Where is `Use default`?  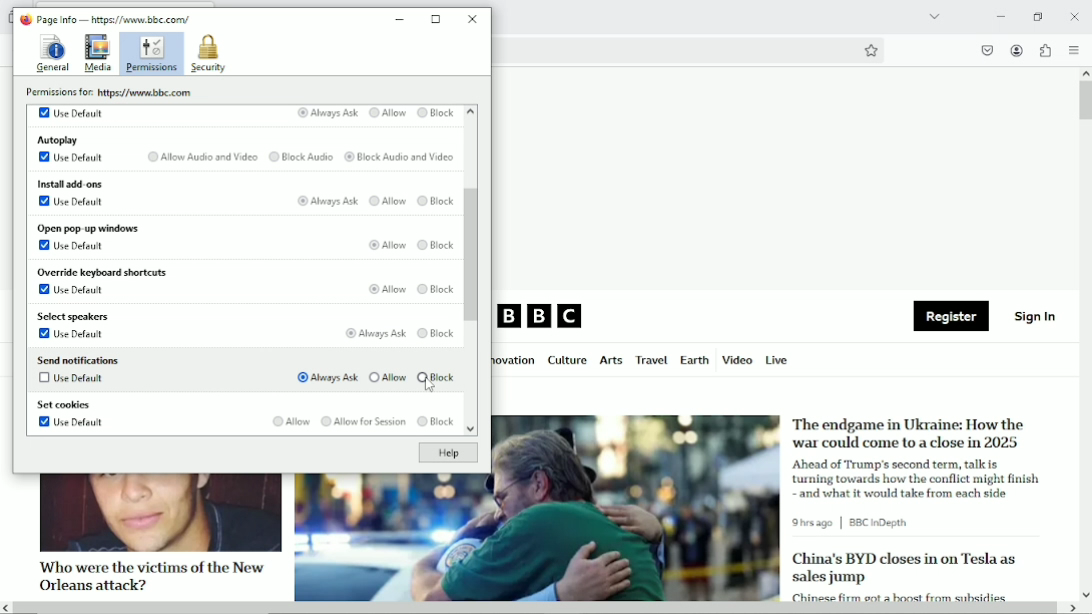 Use default is located at coordinates (71, 158).